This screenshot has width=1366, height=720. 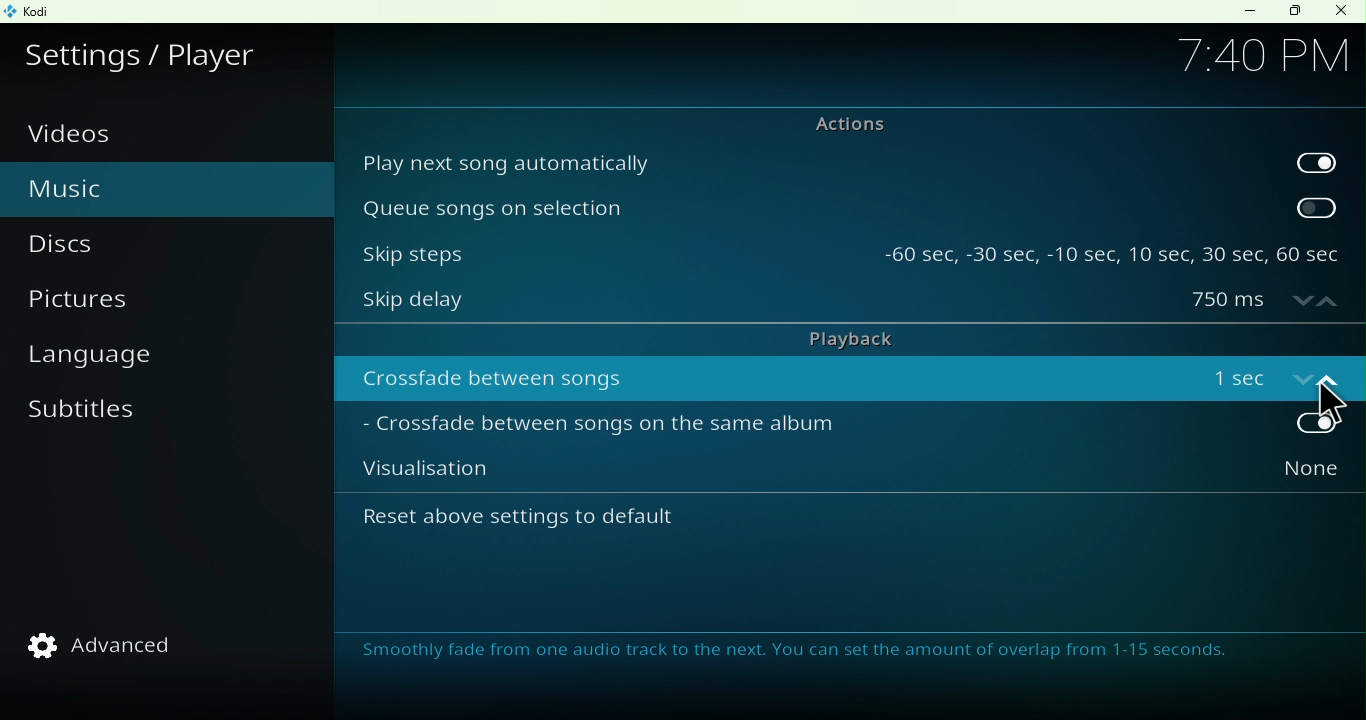 What do you see at coordinates (606, 248) in the screenshot?
I see `Skip steps` at bounding box center [606, 248].